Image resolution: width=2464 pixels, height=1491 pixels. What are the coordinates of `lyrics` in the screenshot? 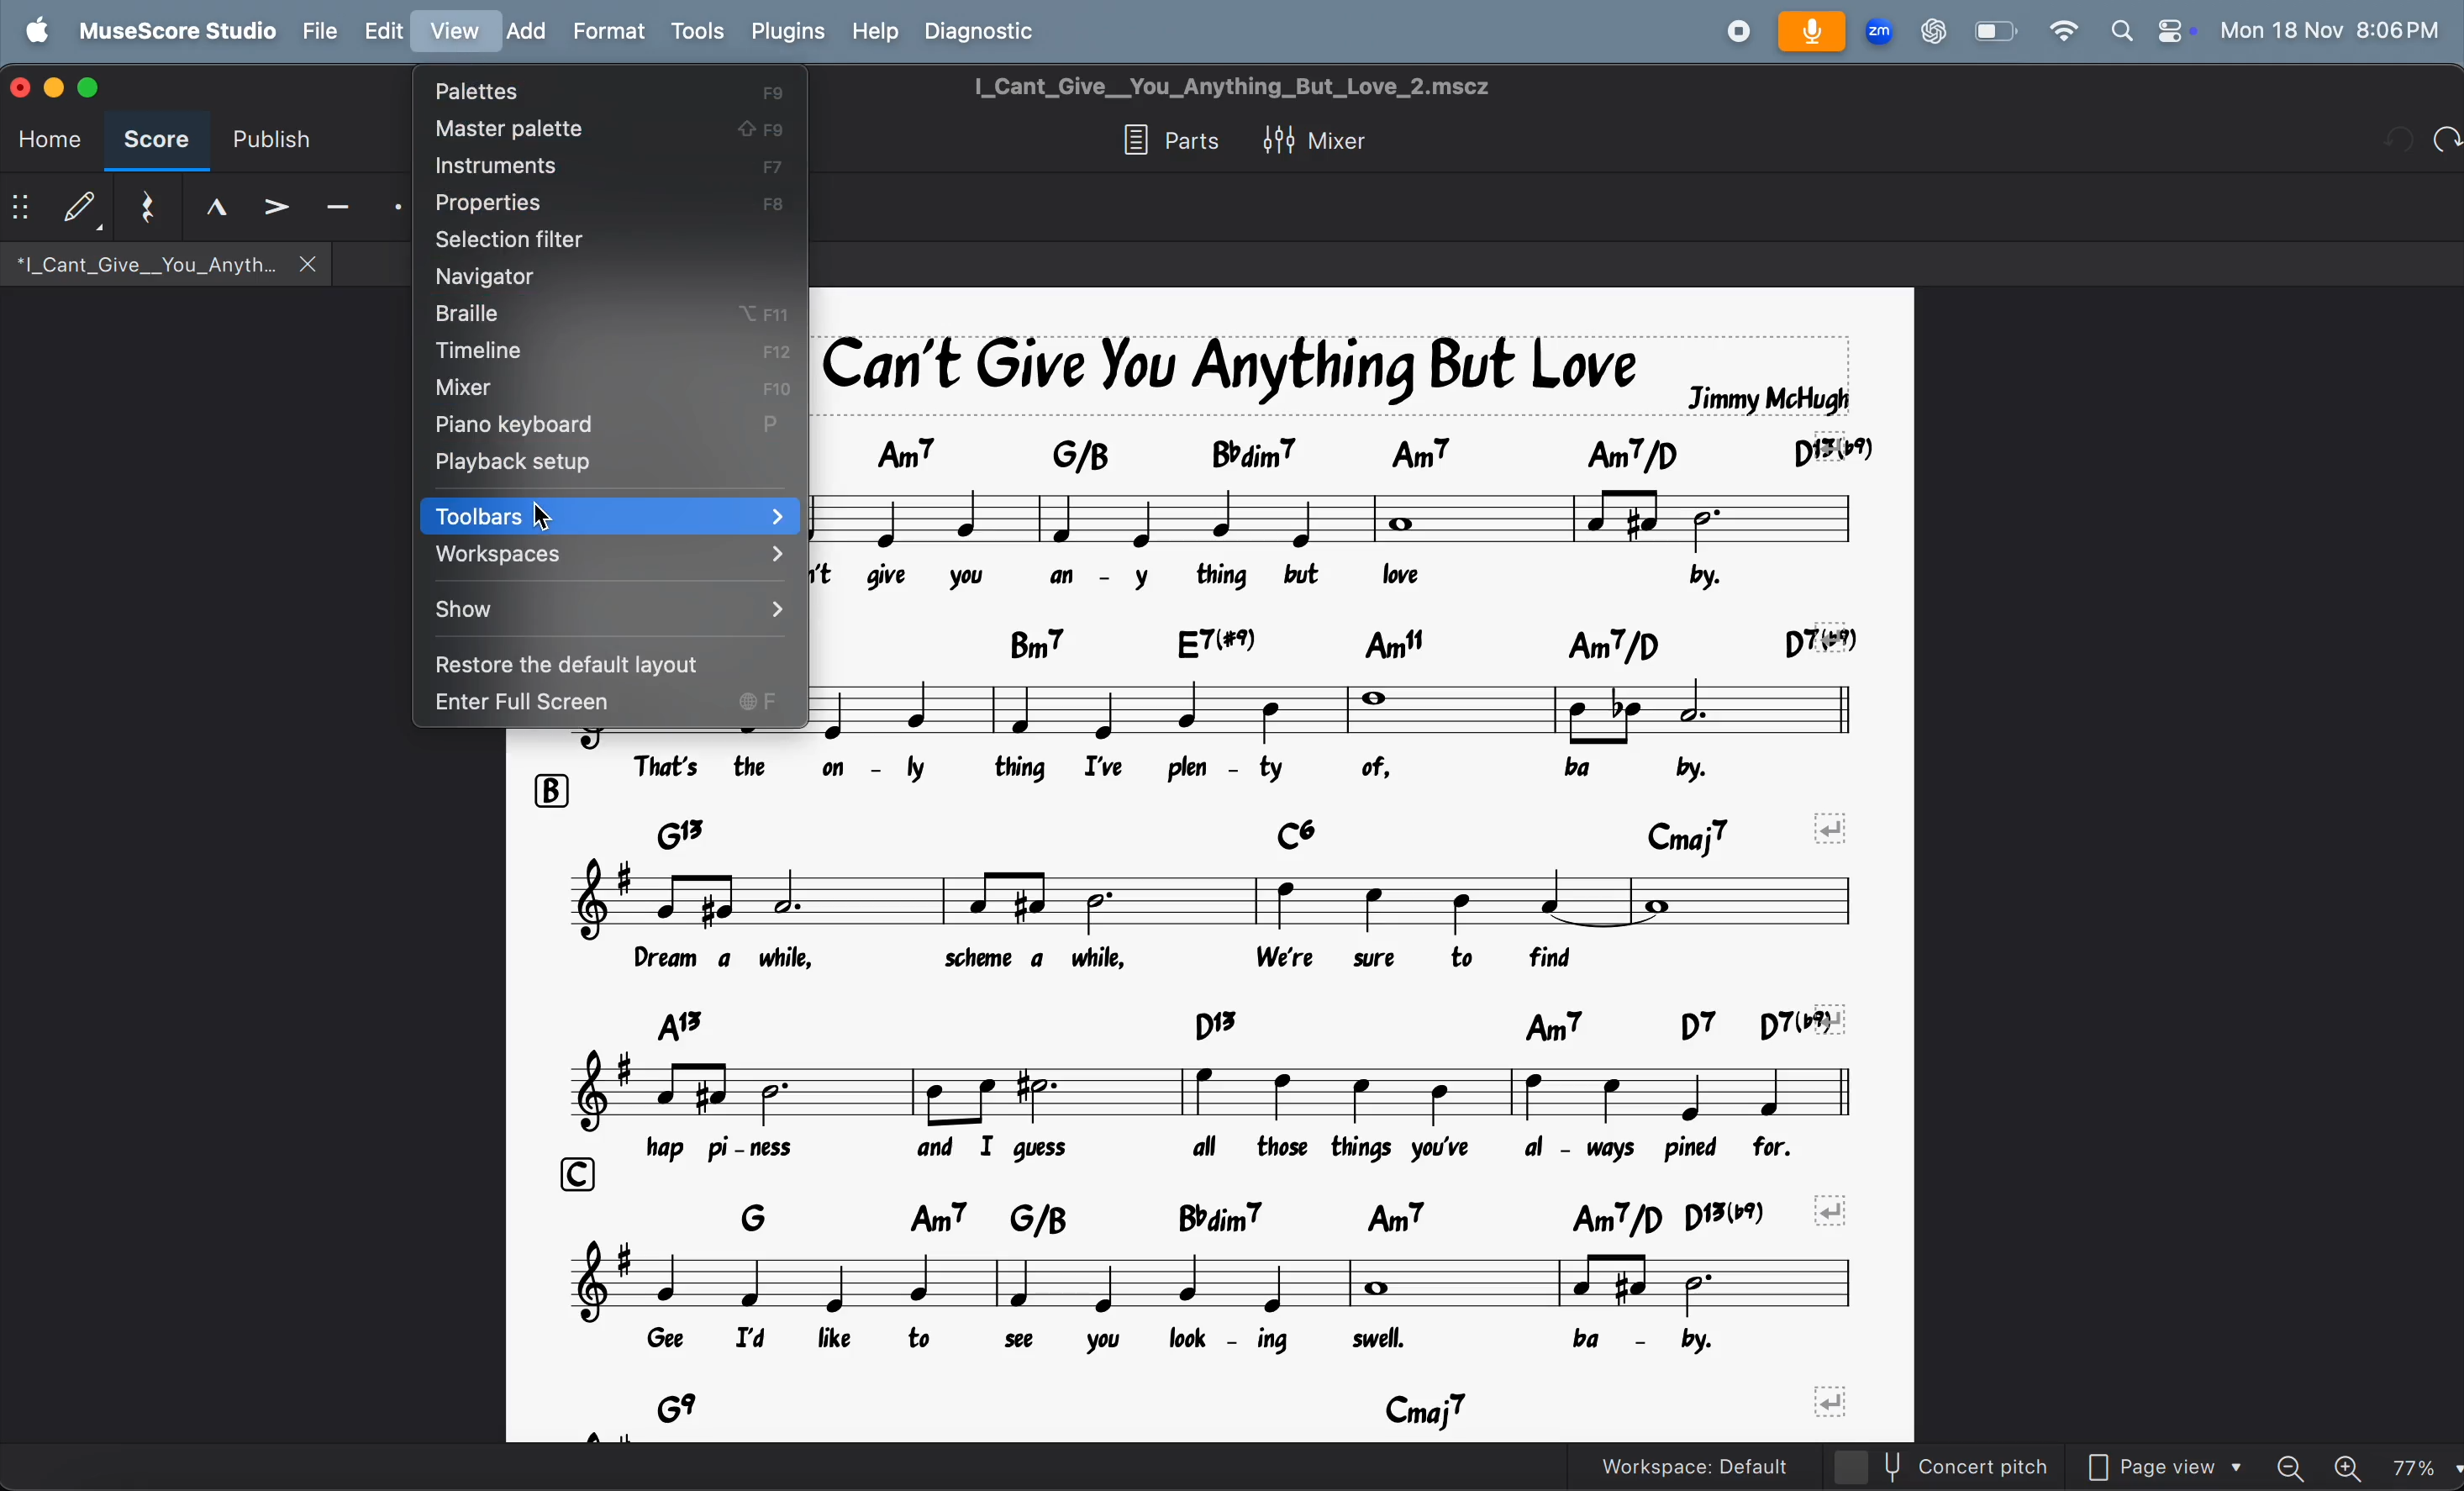 It's located at (1225, 770).